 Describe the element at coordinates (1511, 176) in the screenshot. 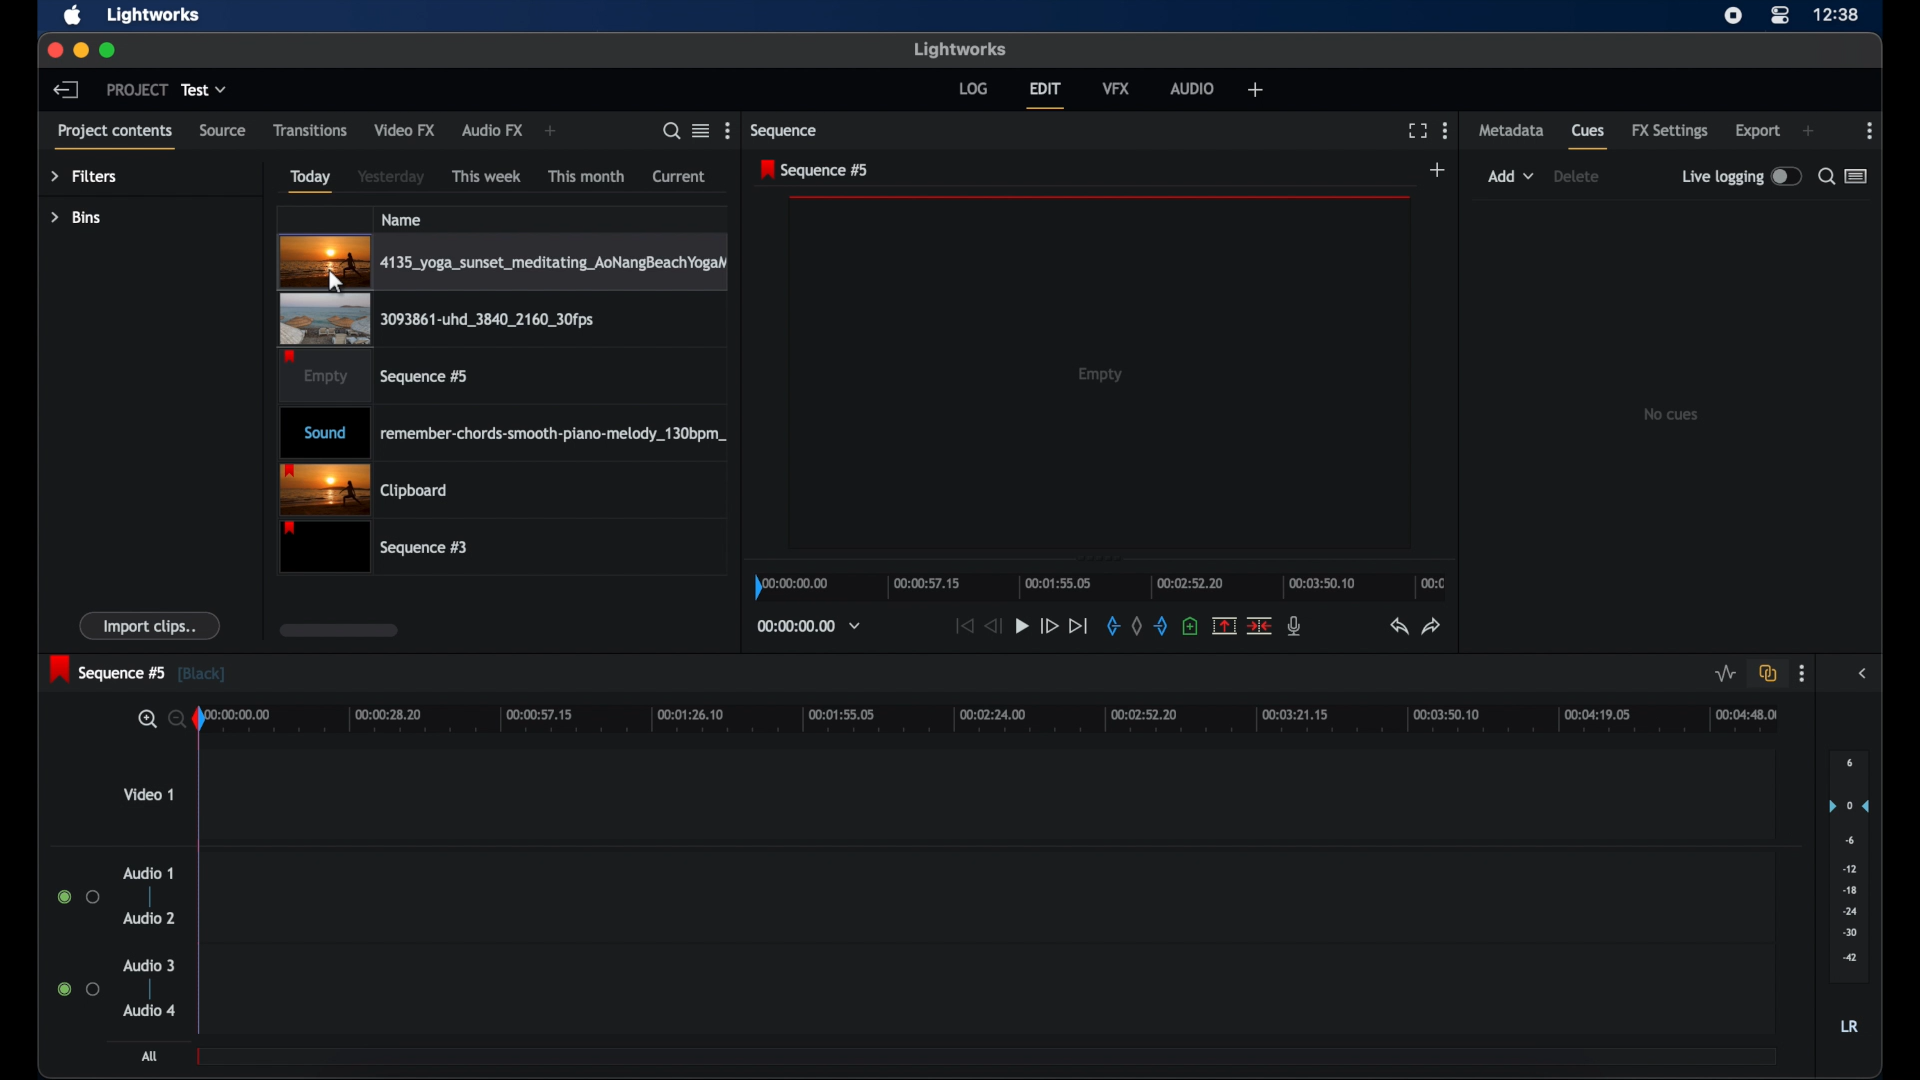

I see `add dropdown` at that location.